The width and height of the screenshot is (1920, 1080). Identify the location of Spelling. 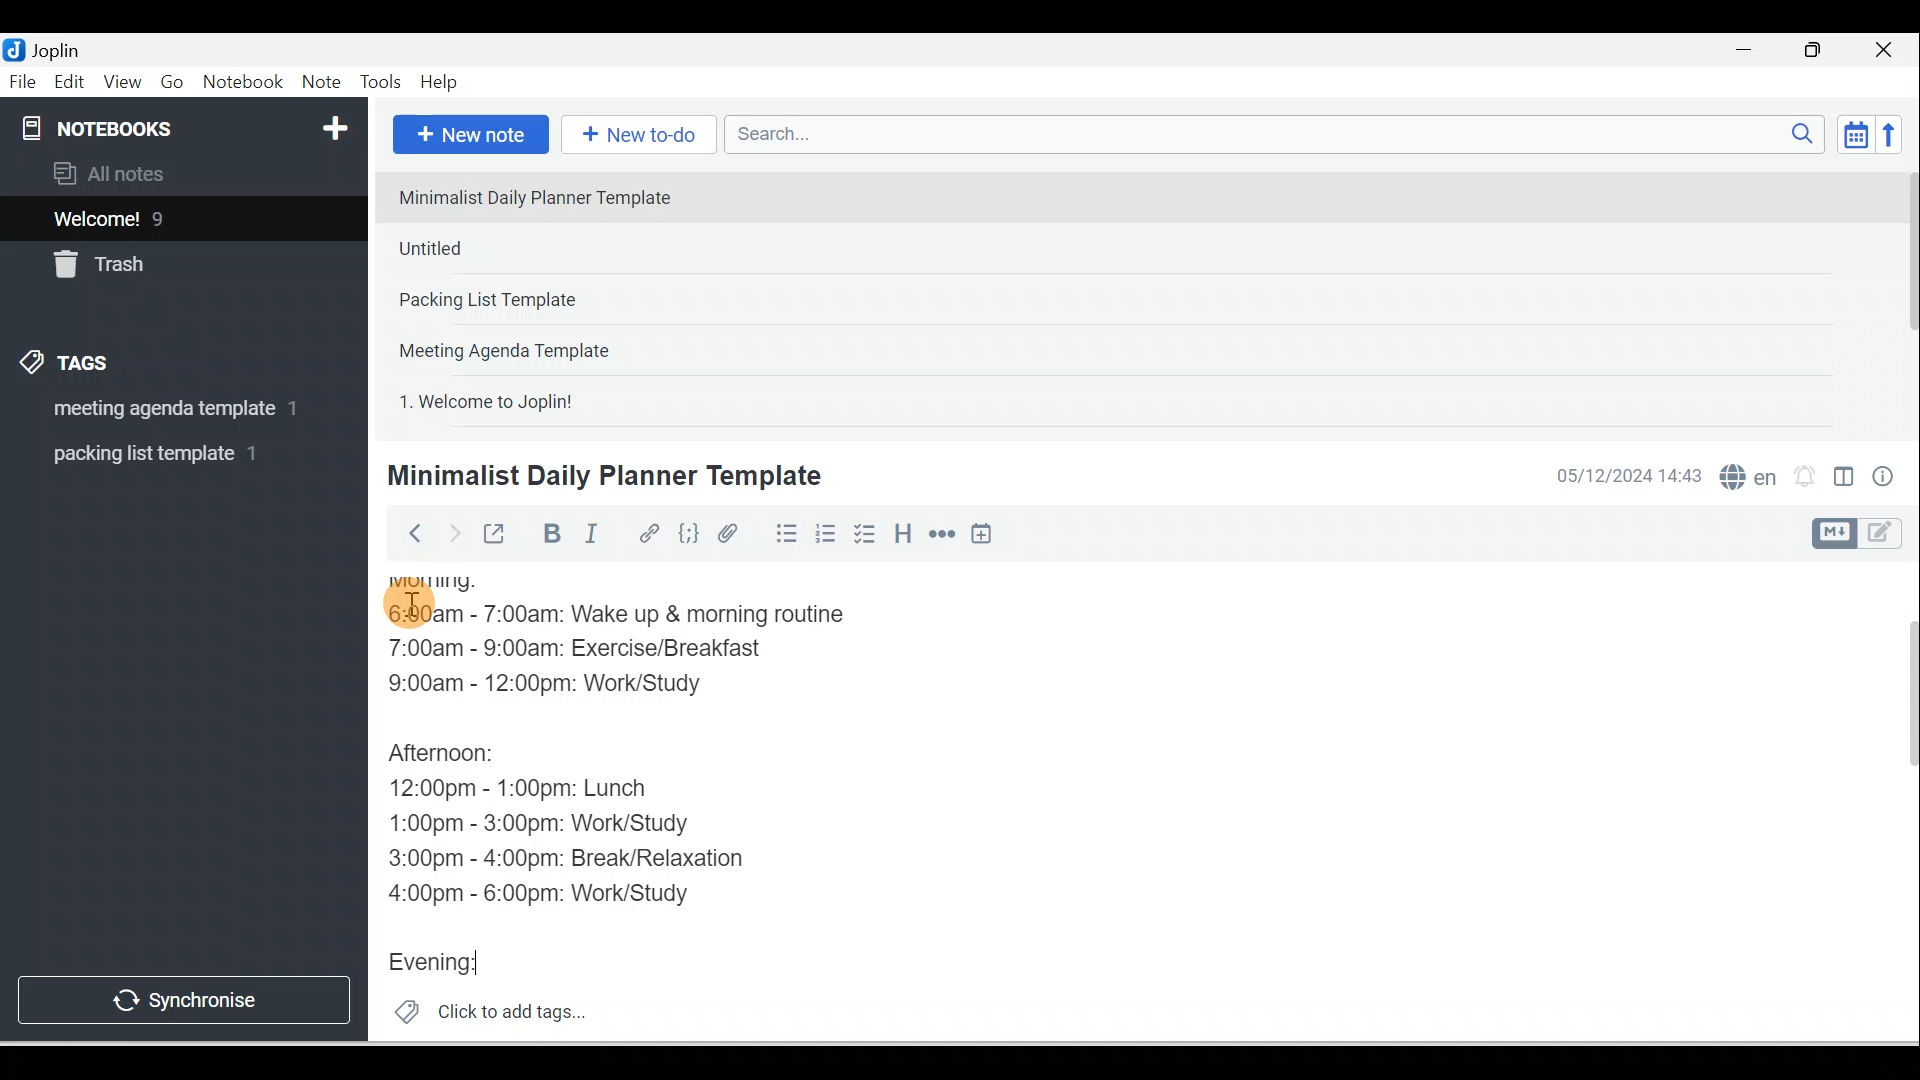
(1744, 474).